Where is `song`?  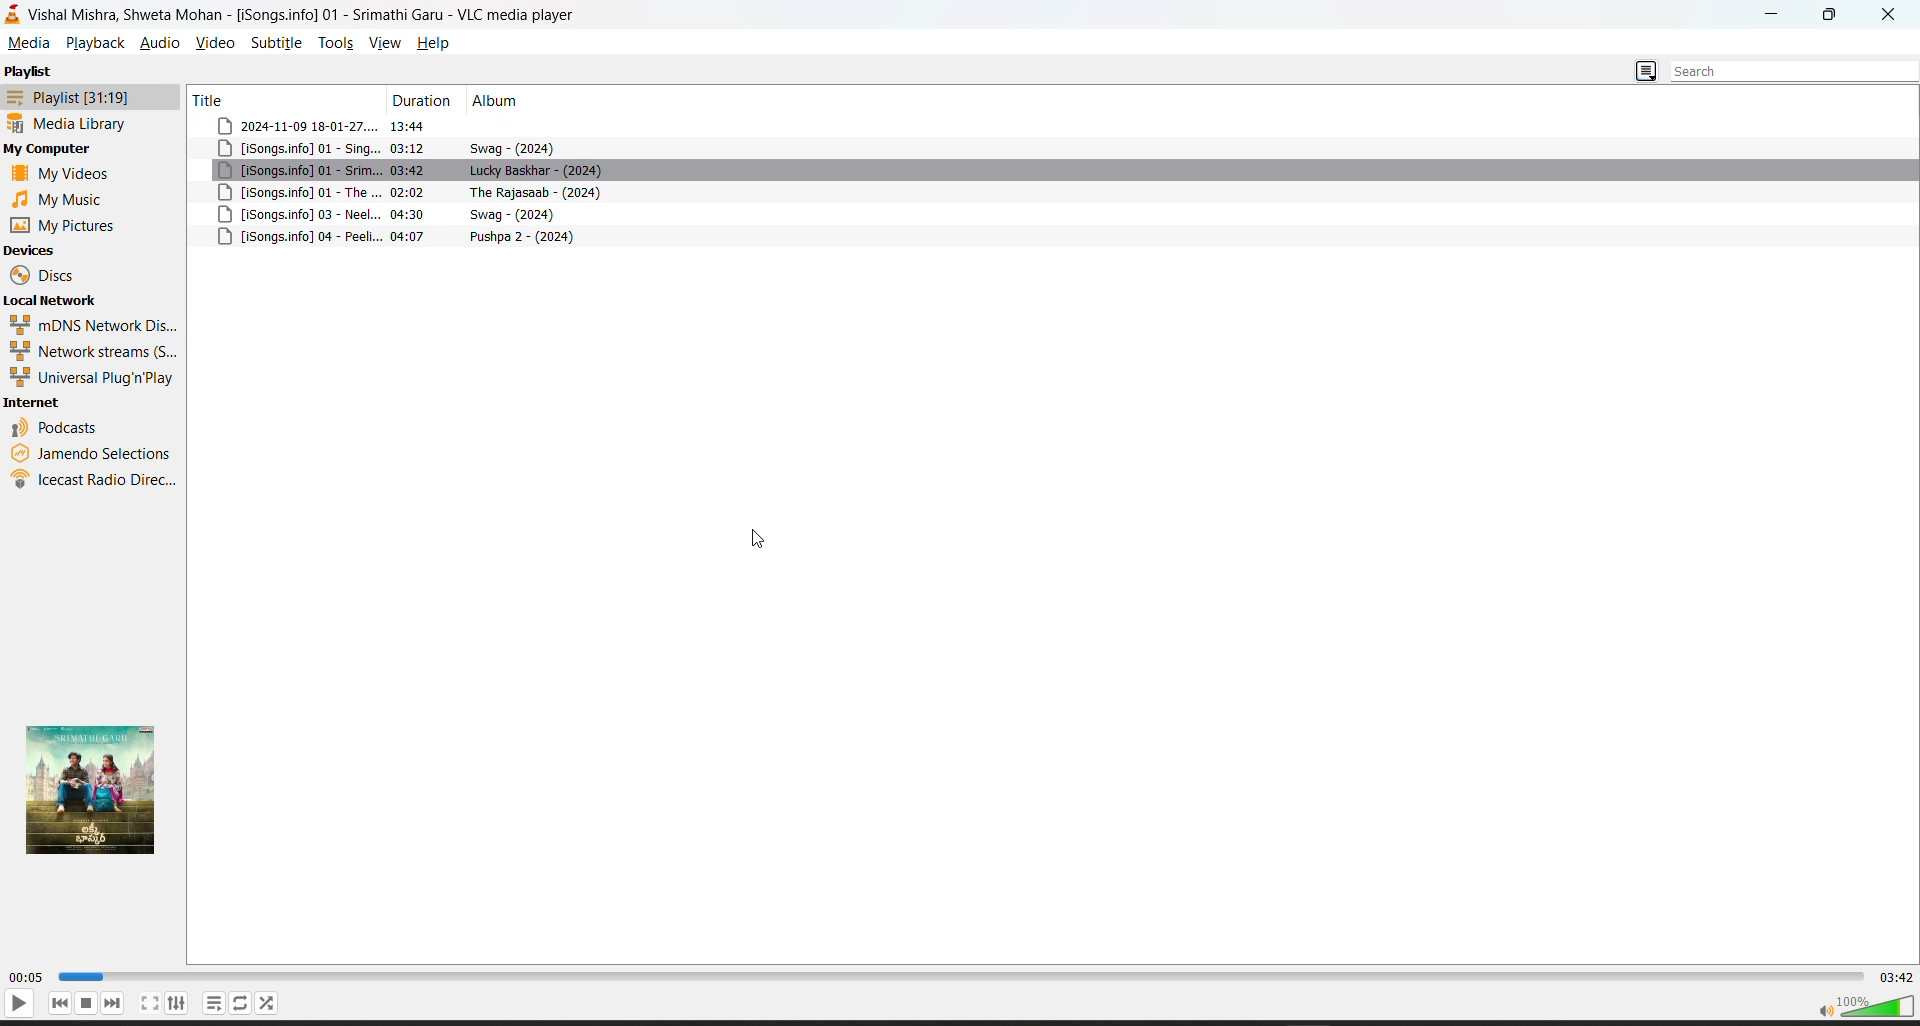 song is located at coordinates (1053, 171).